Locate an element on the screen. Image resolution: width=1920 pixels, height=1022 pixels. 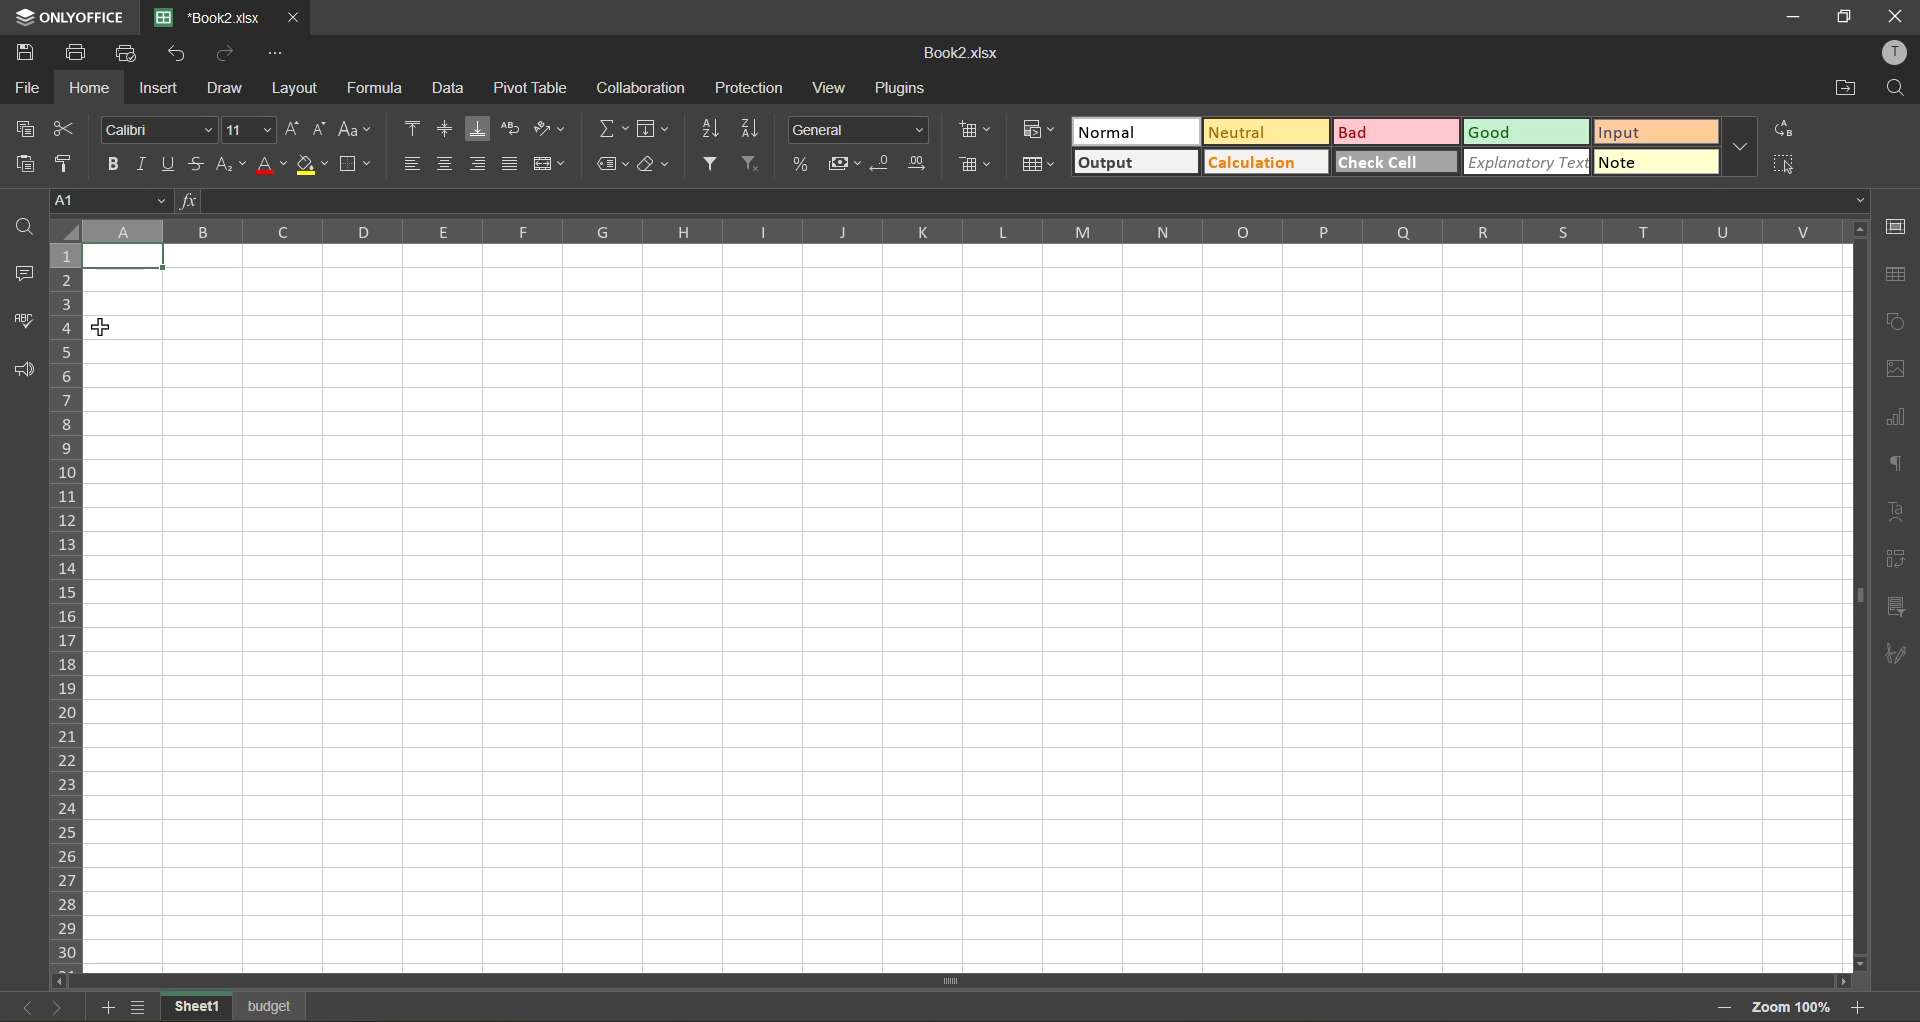
accounting is located at coordinates (846, 161).